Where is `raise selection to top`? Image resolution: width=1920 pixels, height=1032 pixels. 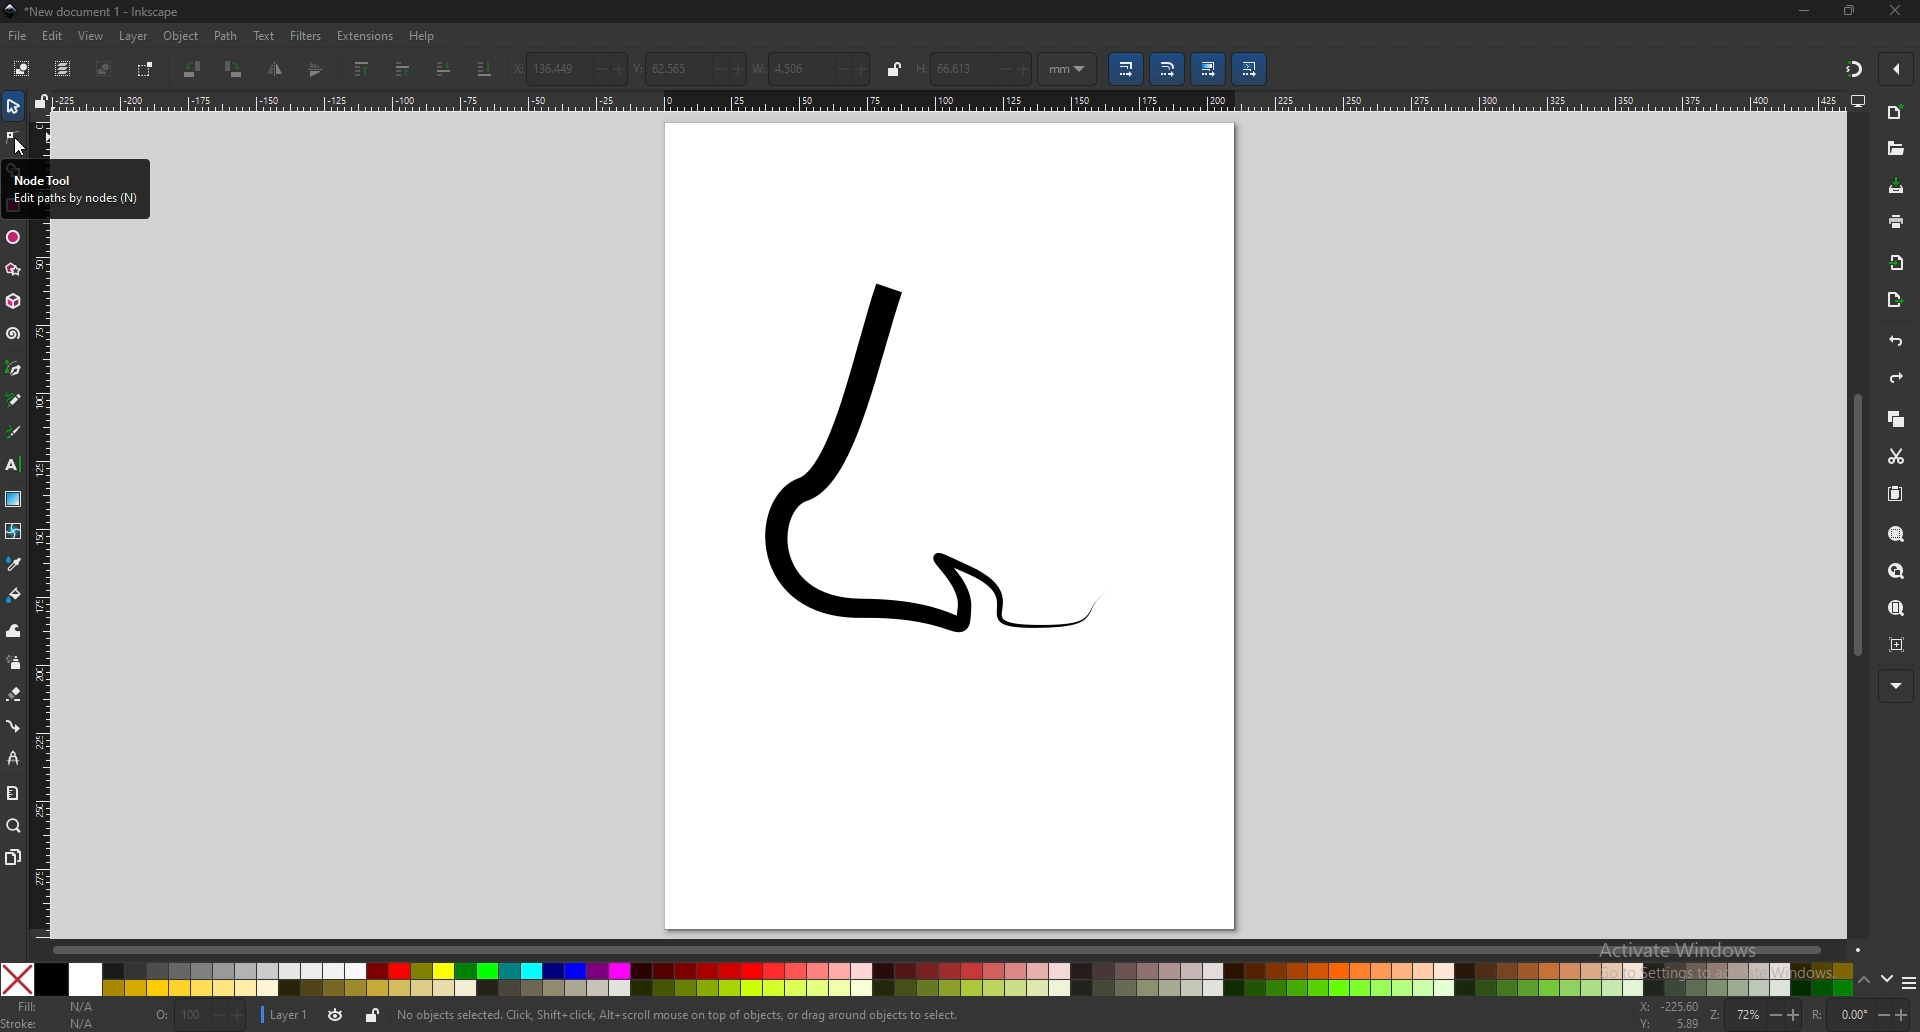
raise selection to top is located at coordinates (364, 70).